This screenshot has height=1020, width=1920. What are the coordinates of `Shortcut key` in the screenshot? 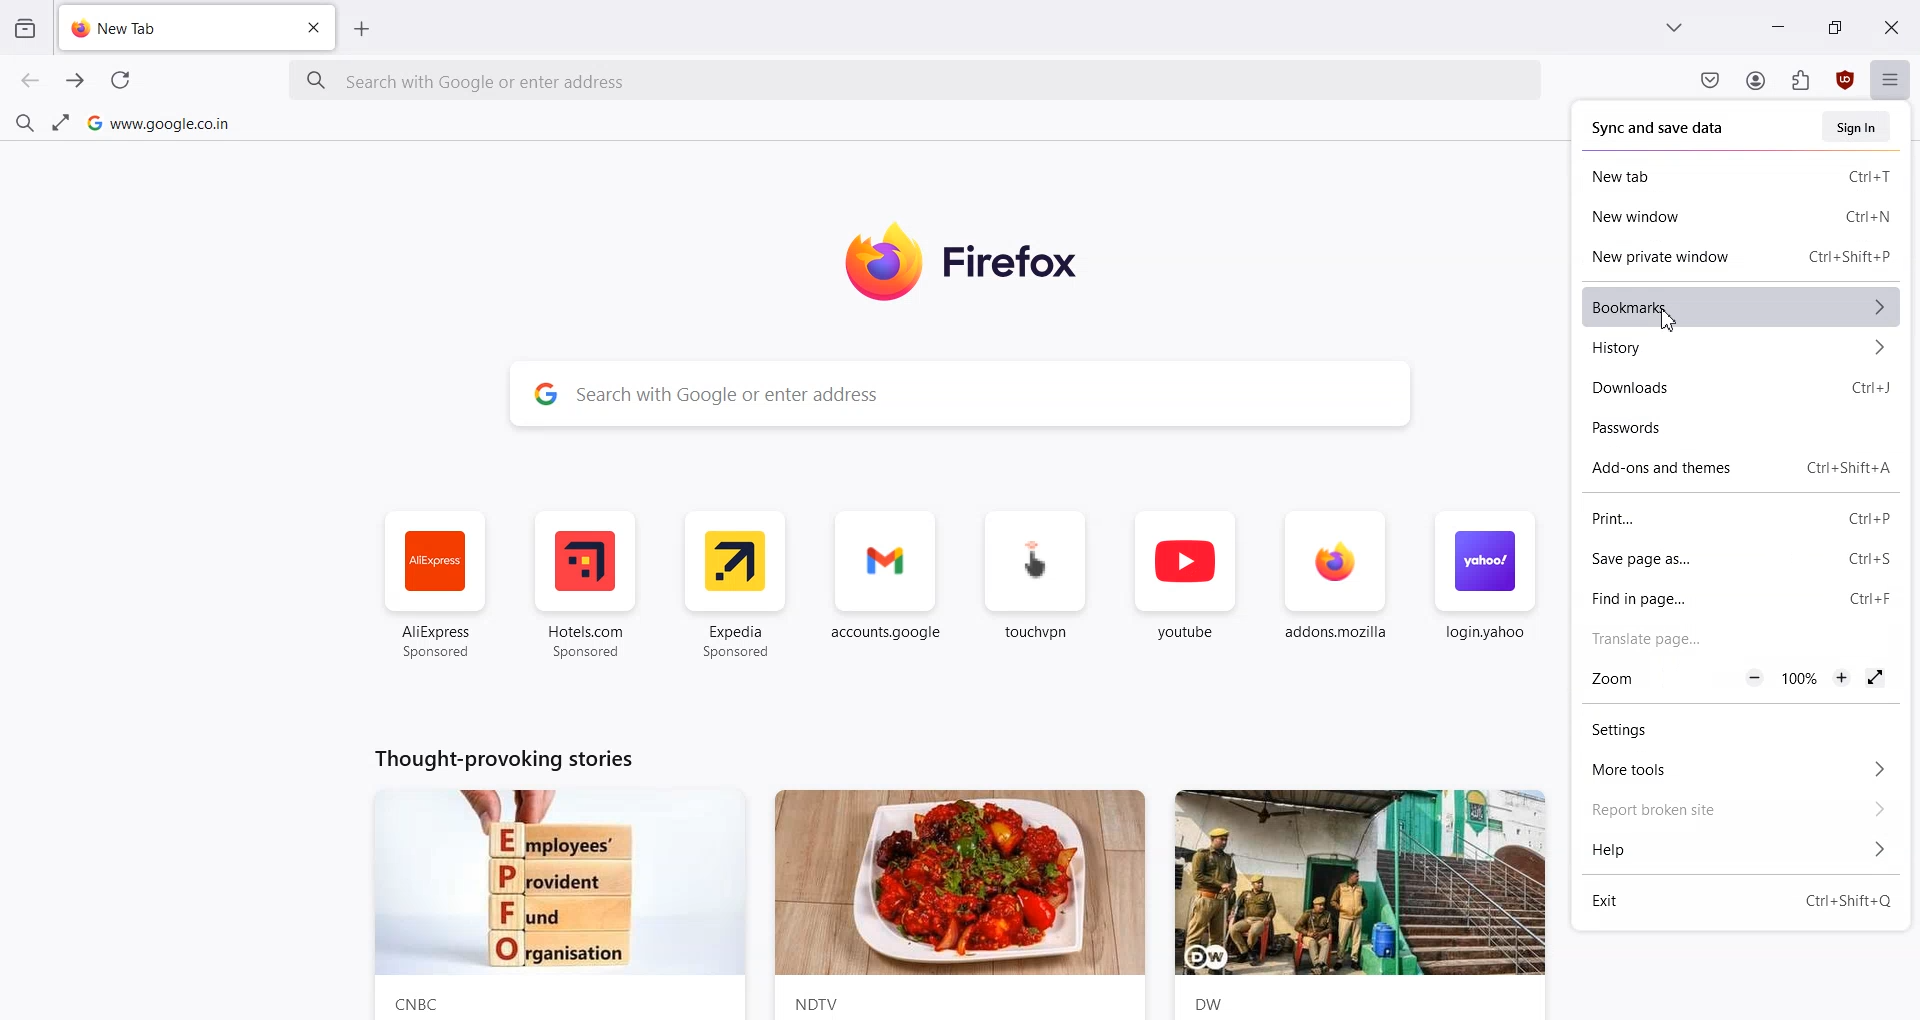 It's located at (1851, 901).